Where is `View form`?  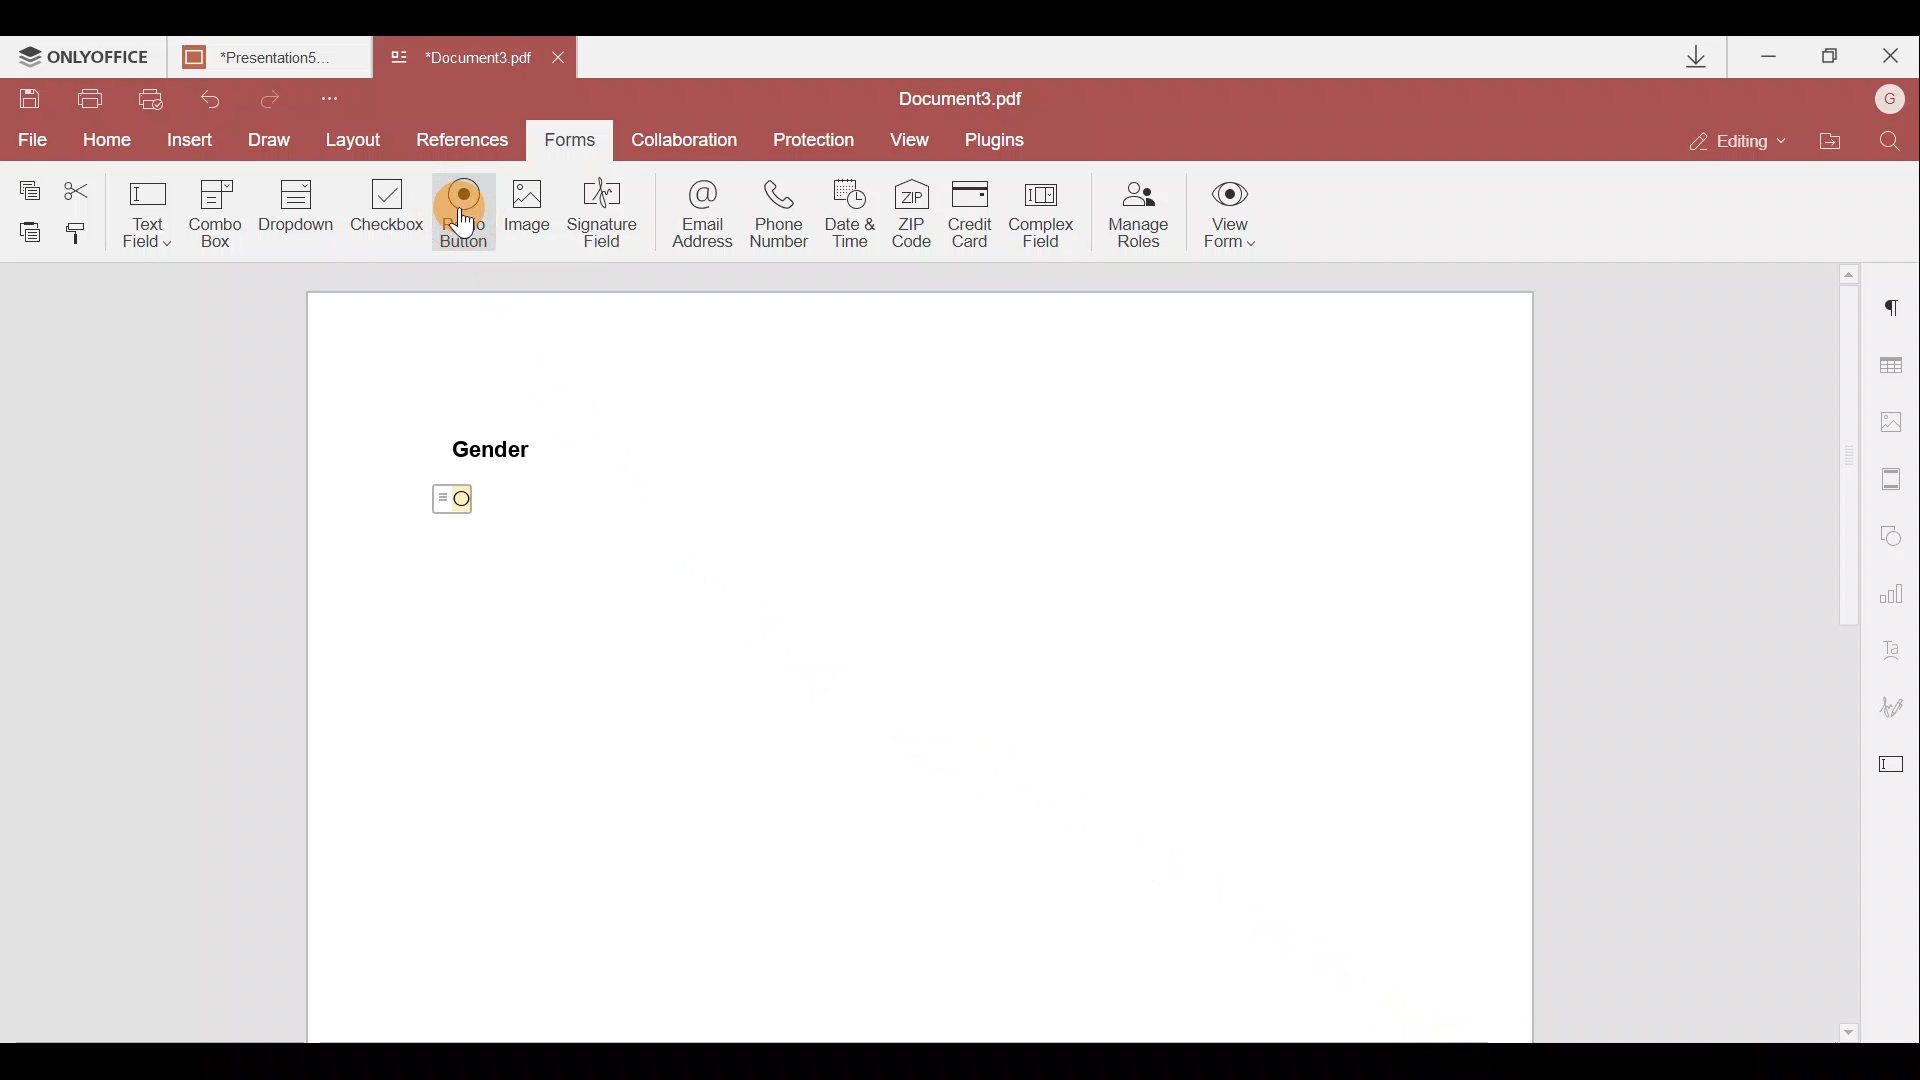
View form is located at coordinates (1231, 214).